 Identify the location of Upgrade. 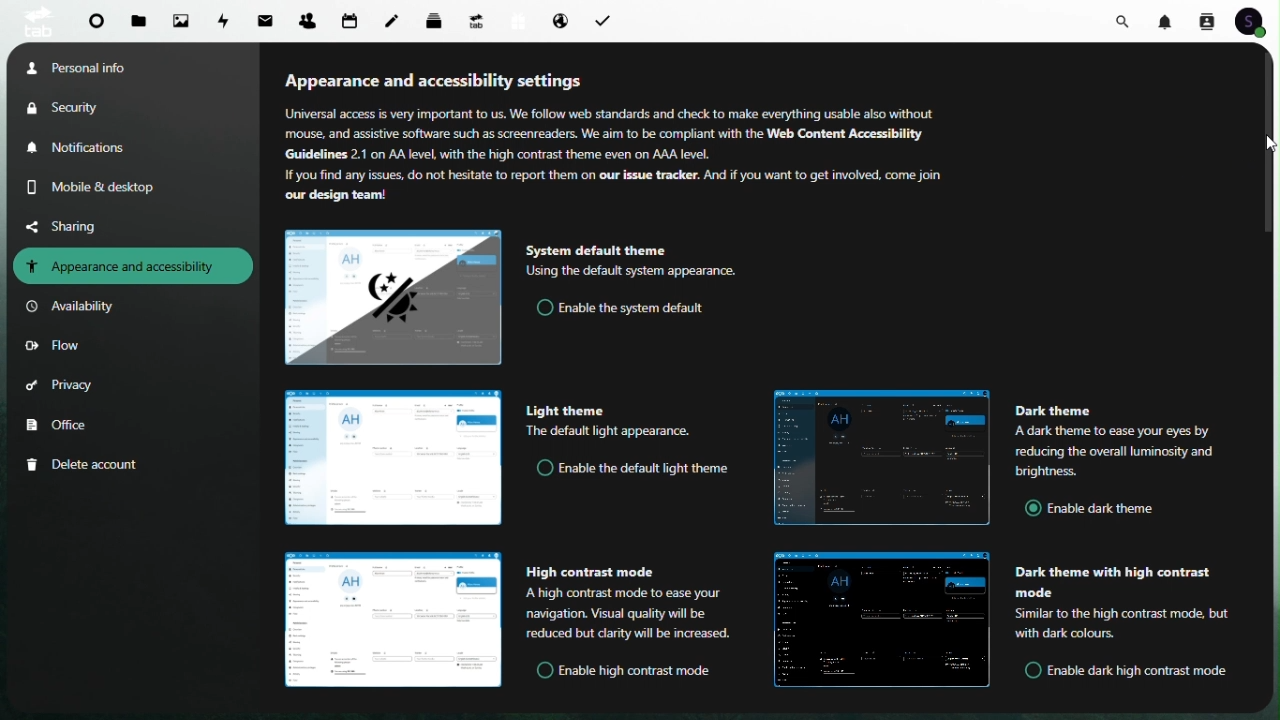
(476, 20).